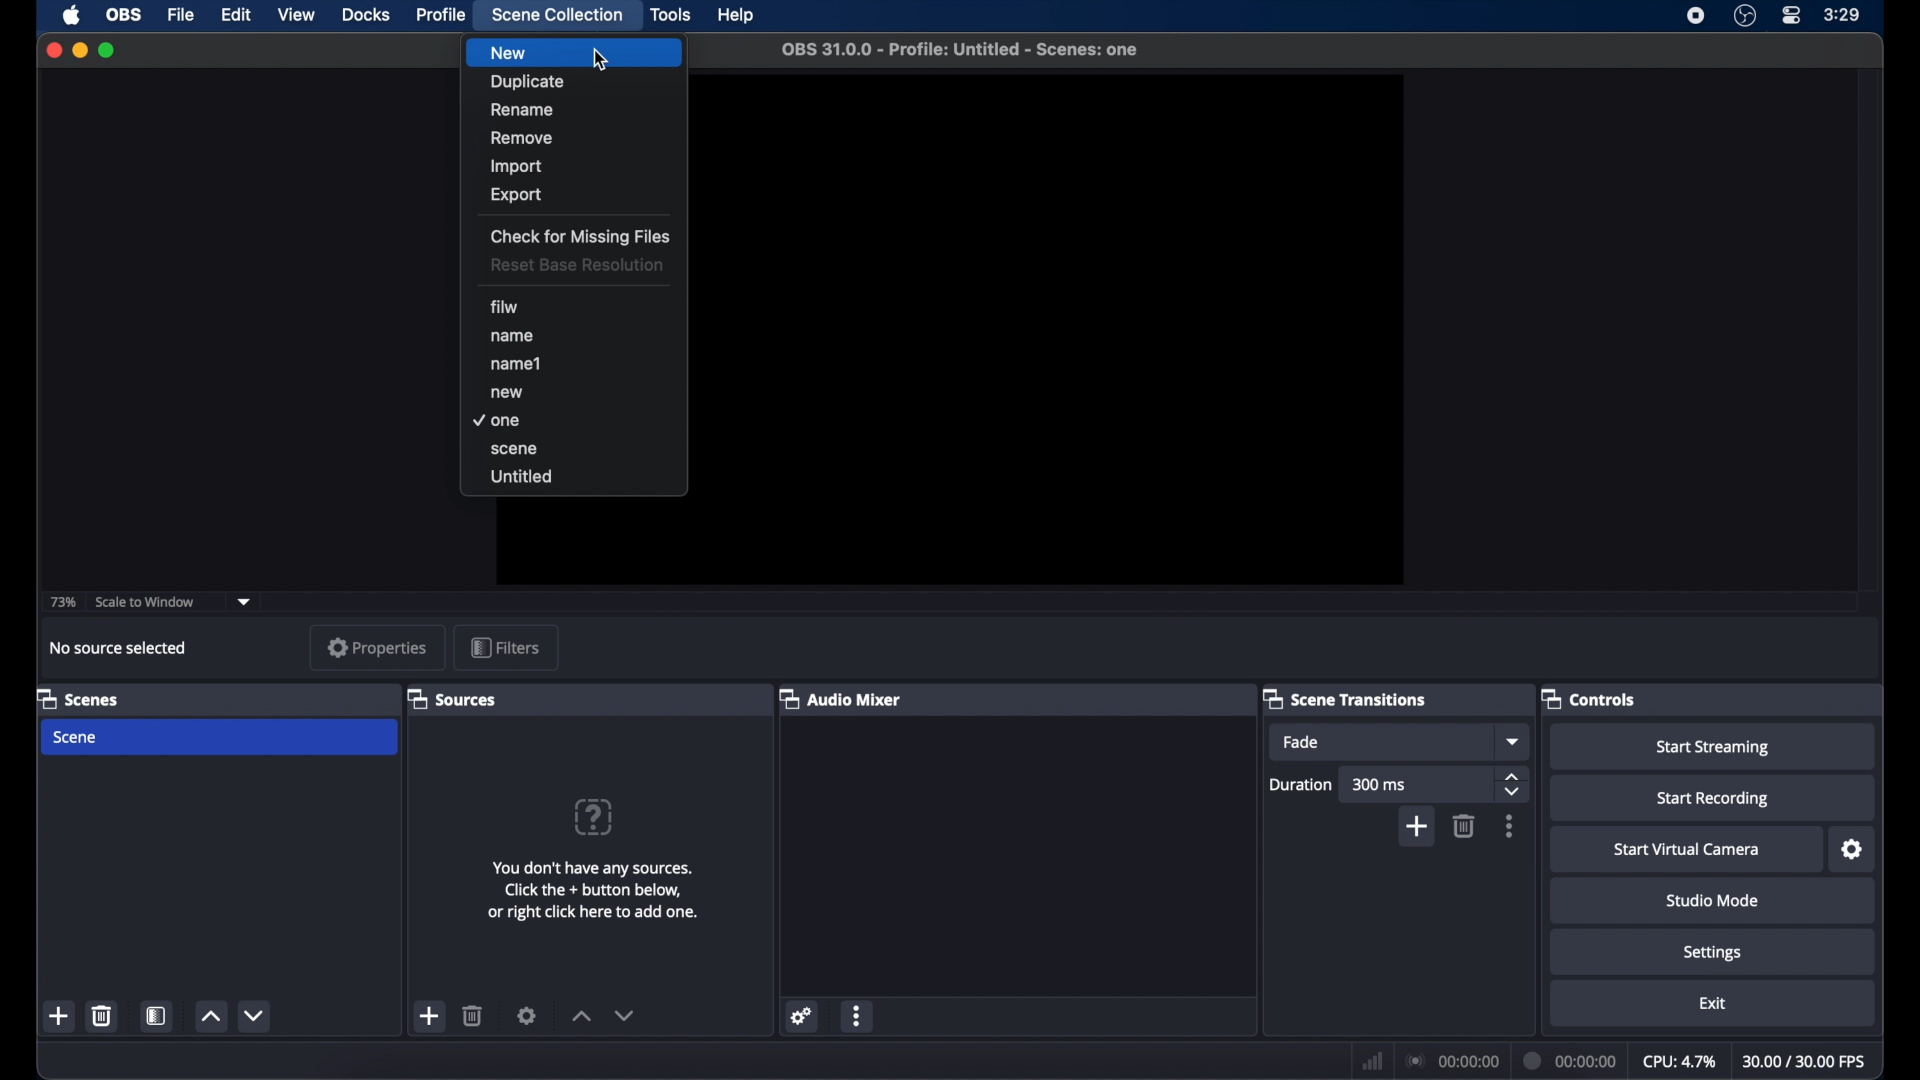 The image size is (1920, 1080). I want to click on Reset Base Resolution, so click(580, 268).